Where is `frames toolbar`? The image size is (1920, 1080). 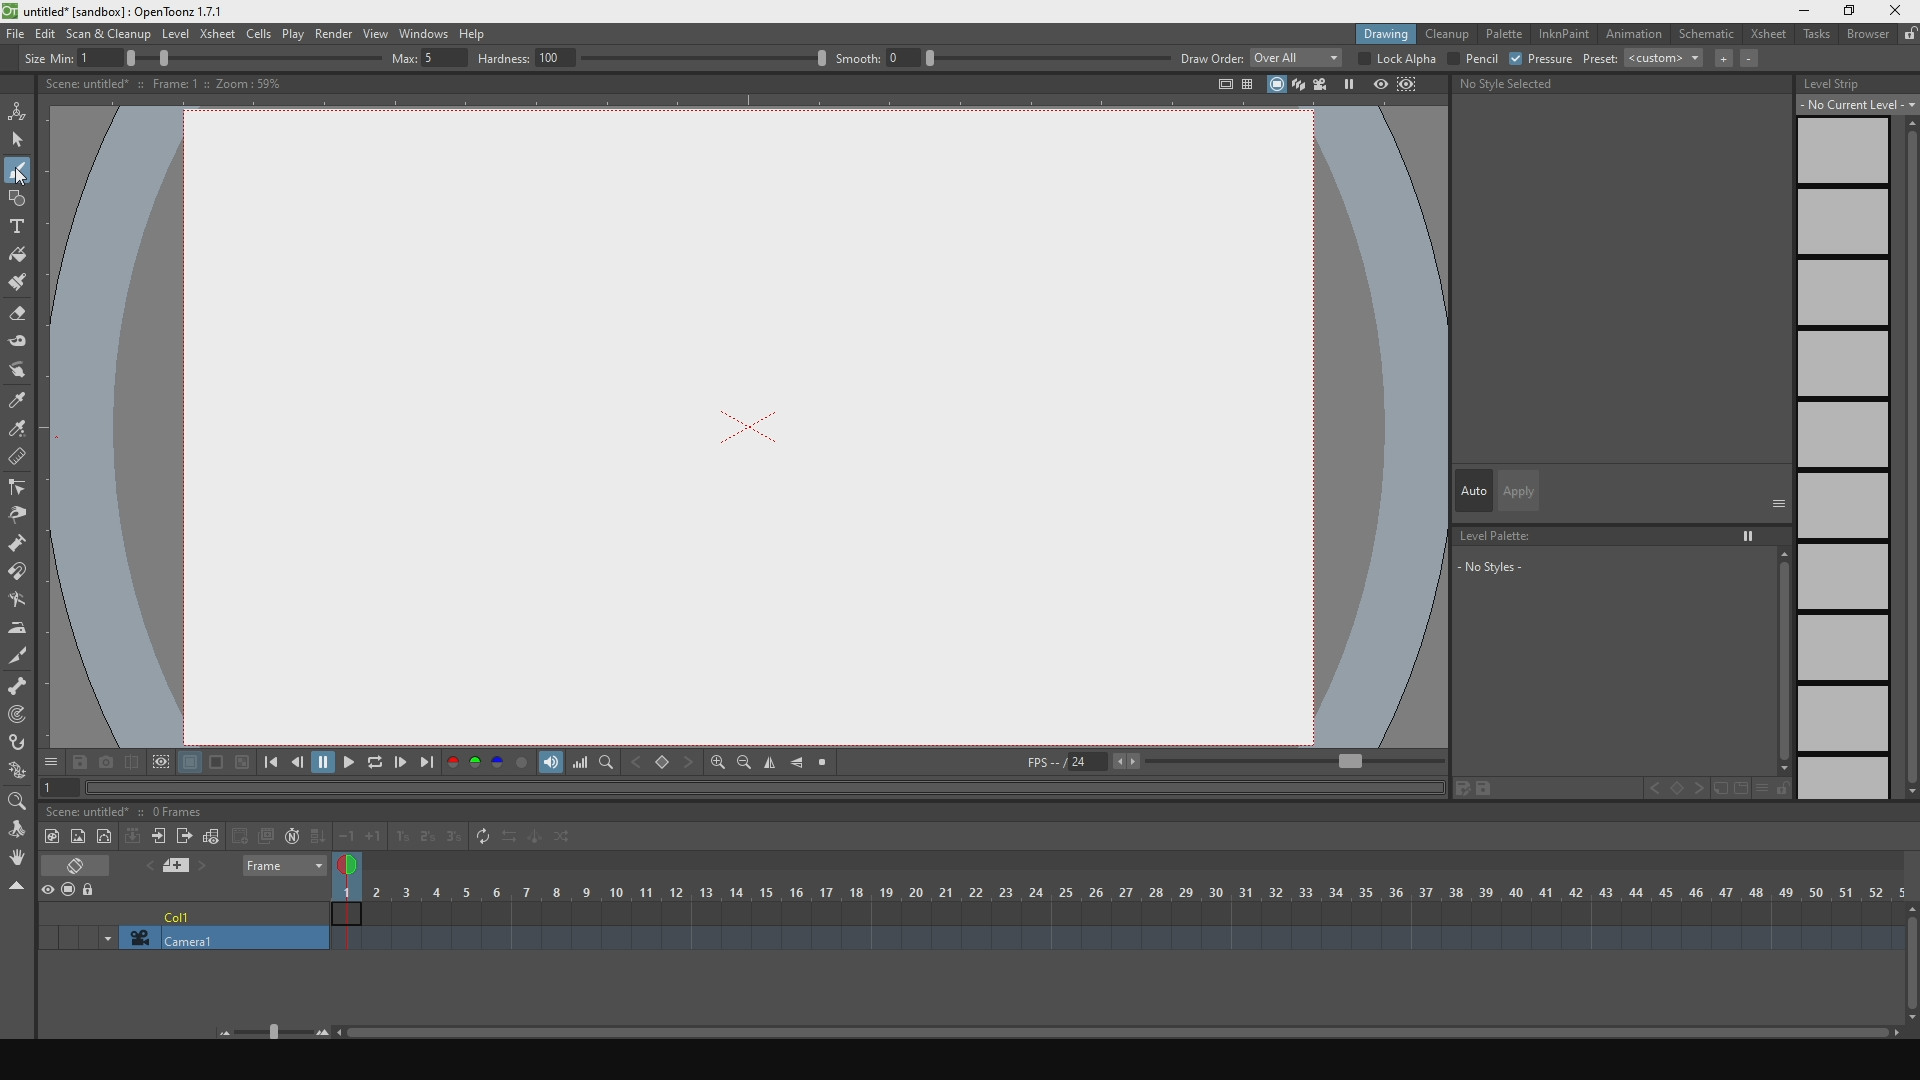
frames toolbar is located at coordinates (180, 835).